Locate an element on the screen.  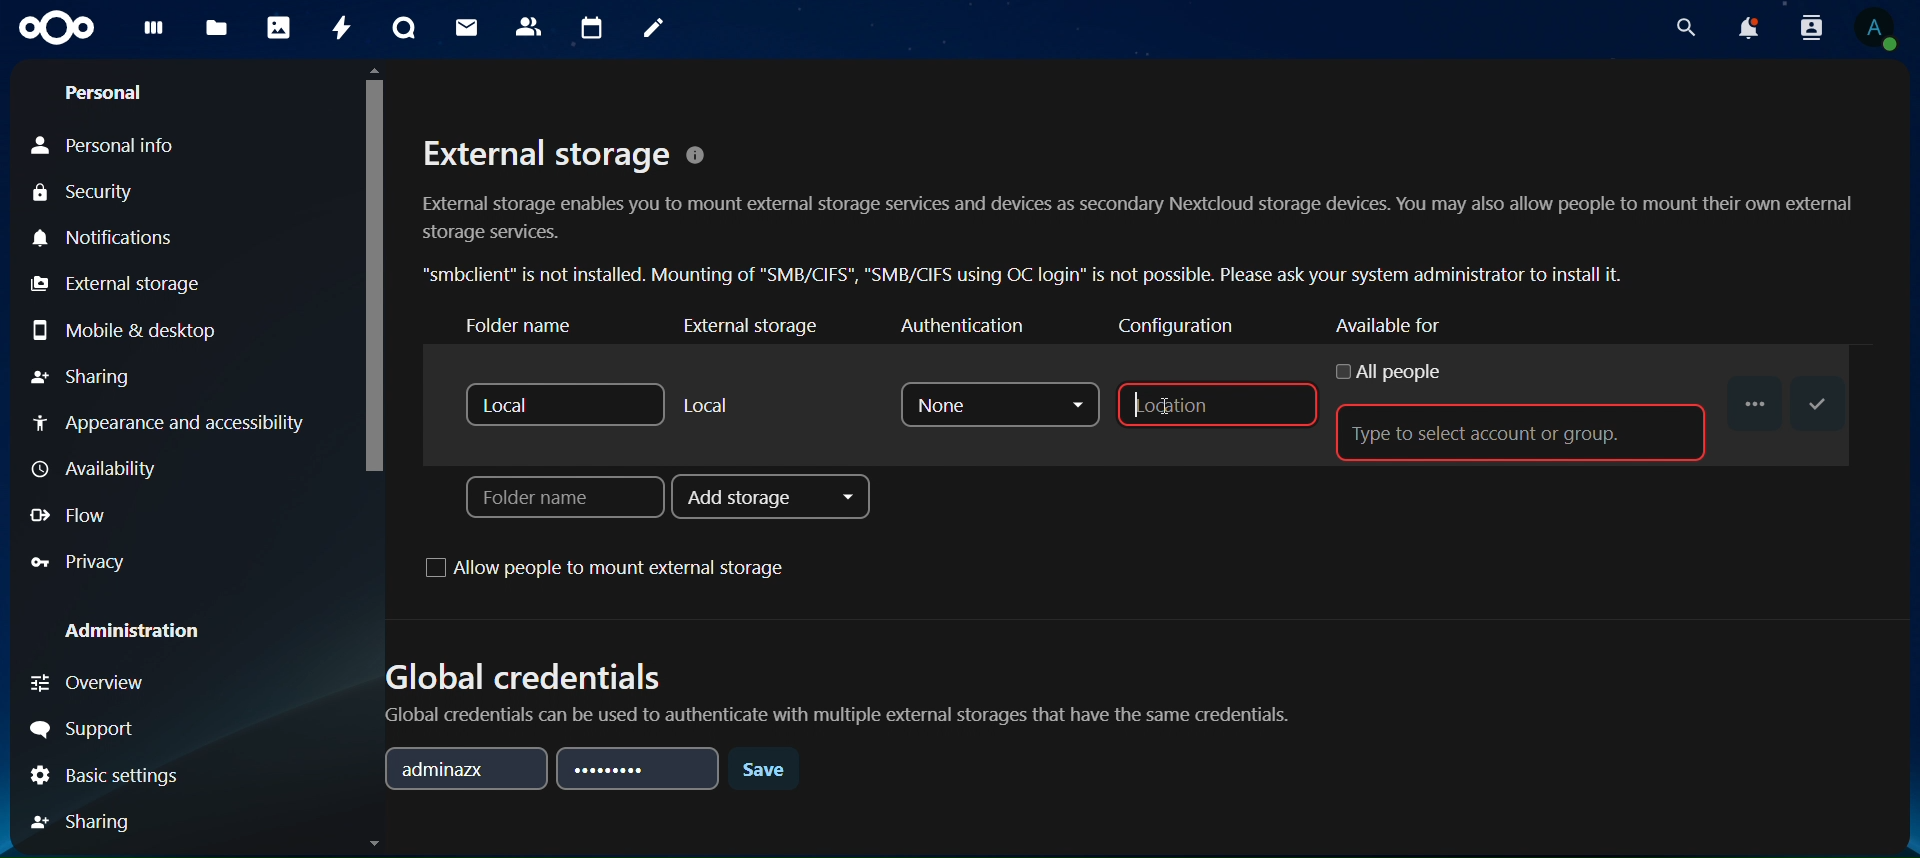
password is located at coordinates (641, 769).